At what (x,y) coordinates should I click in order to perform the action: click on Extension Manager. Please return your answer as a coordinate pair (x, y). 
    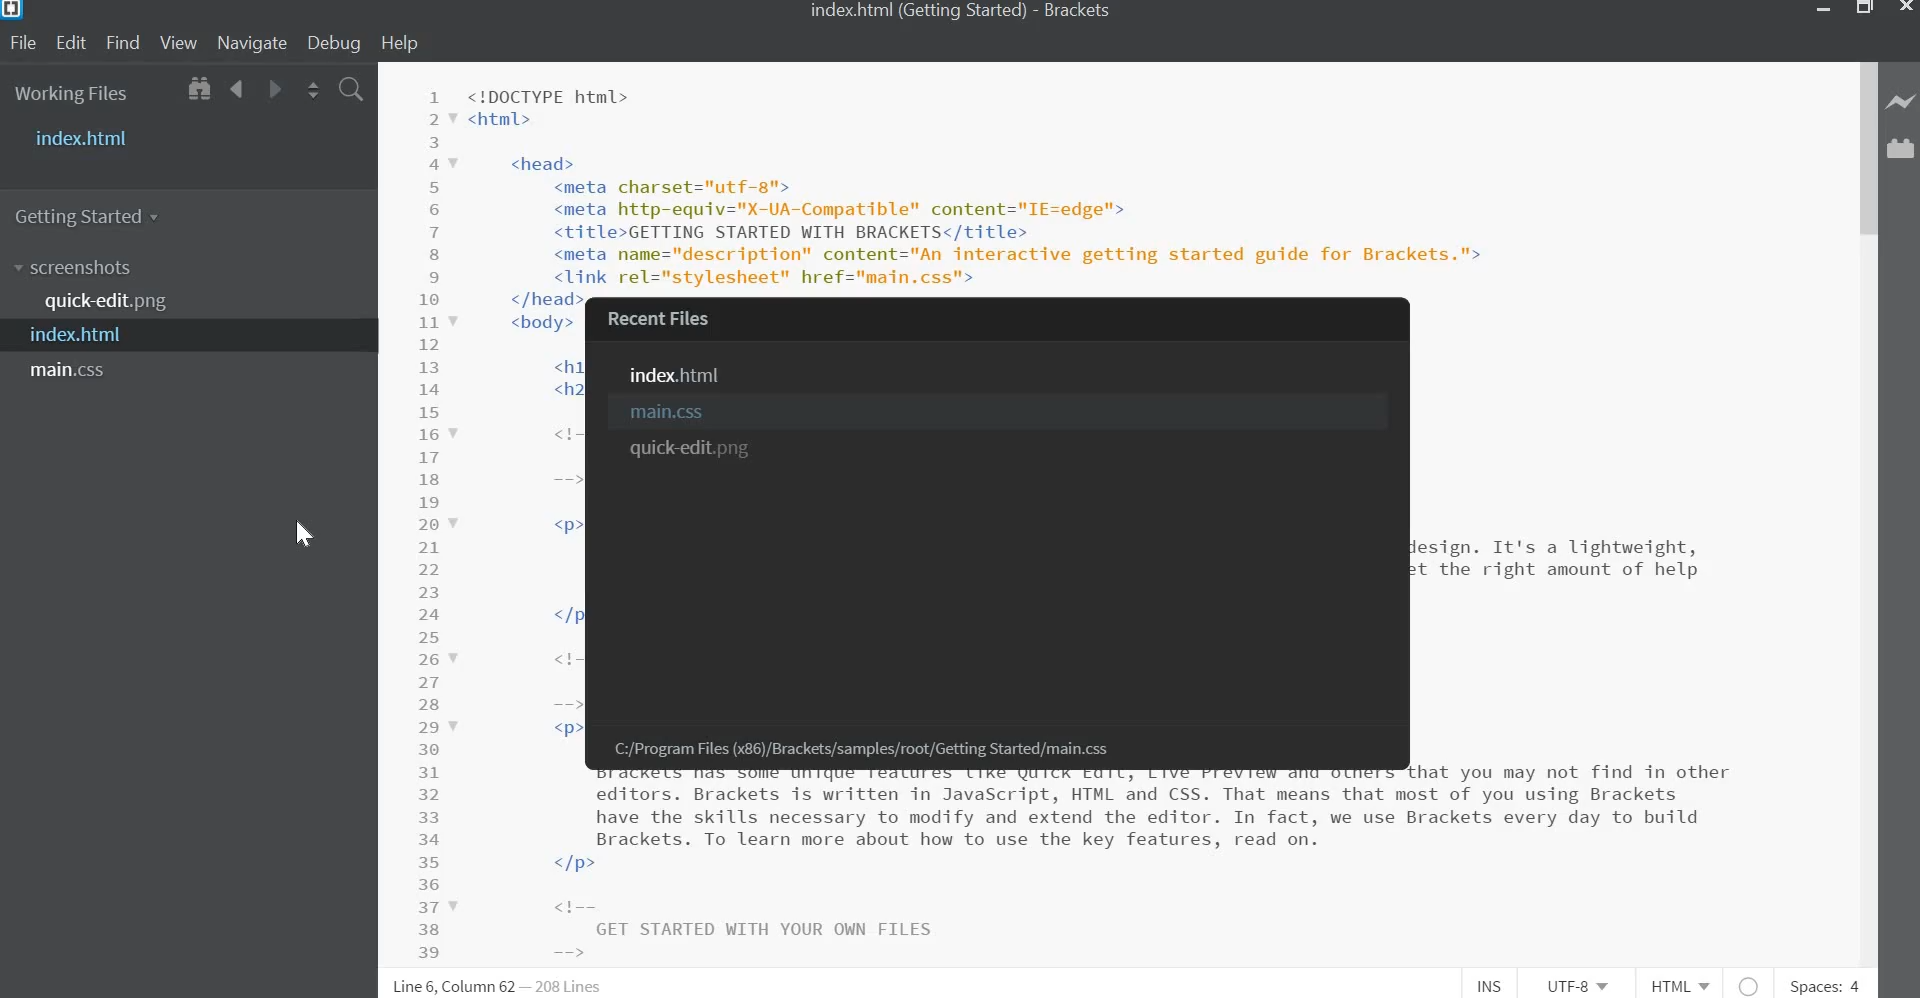
    Looking at the image, I should click on (1903, 154).